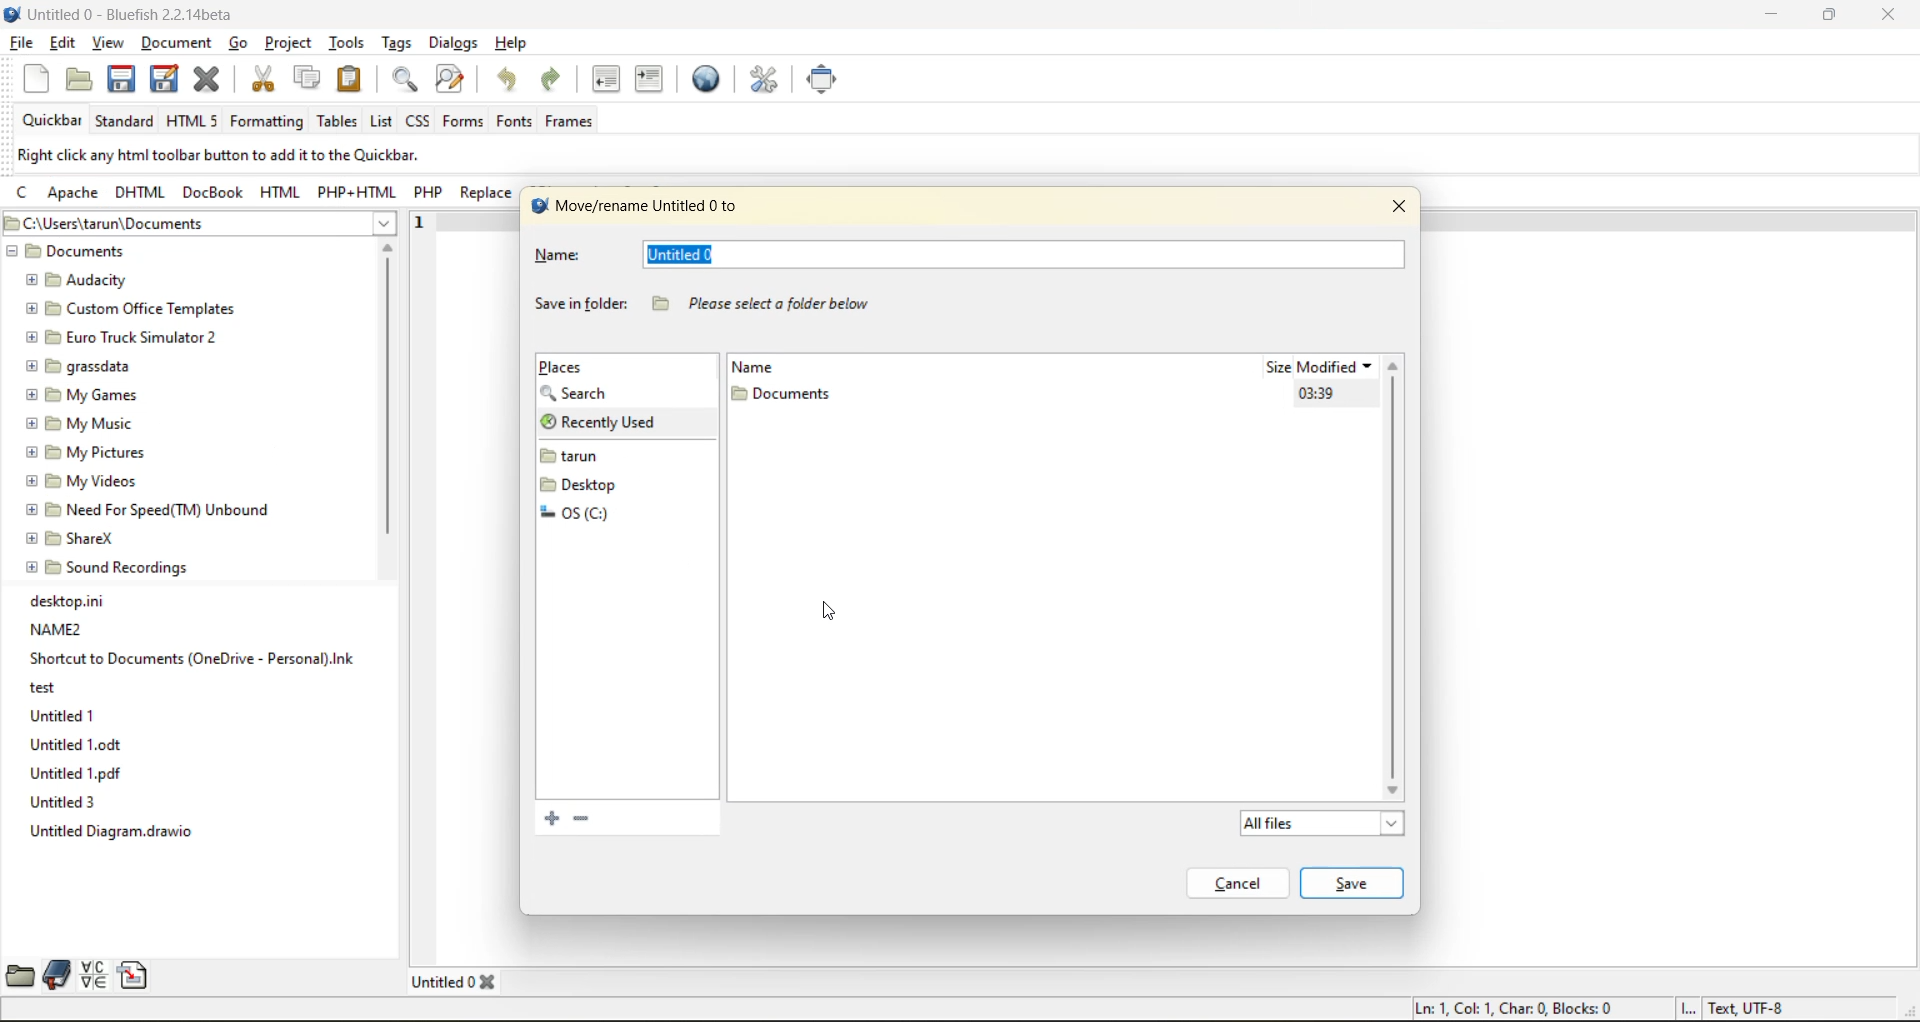  Describe the element at coordinates (126, 339) in the screenshot. I see `Euro Truck Simulator 2` at that location.